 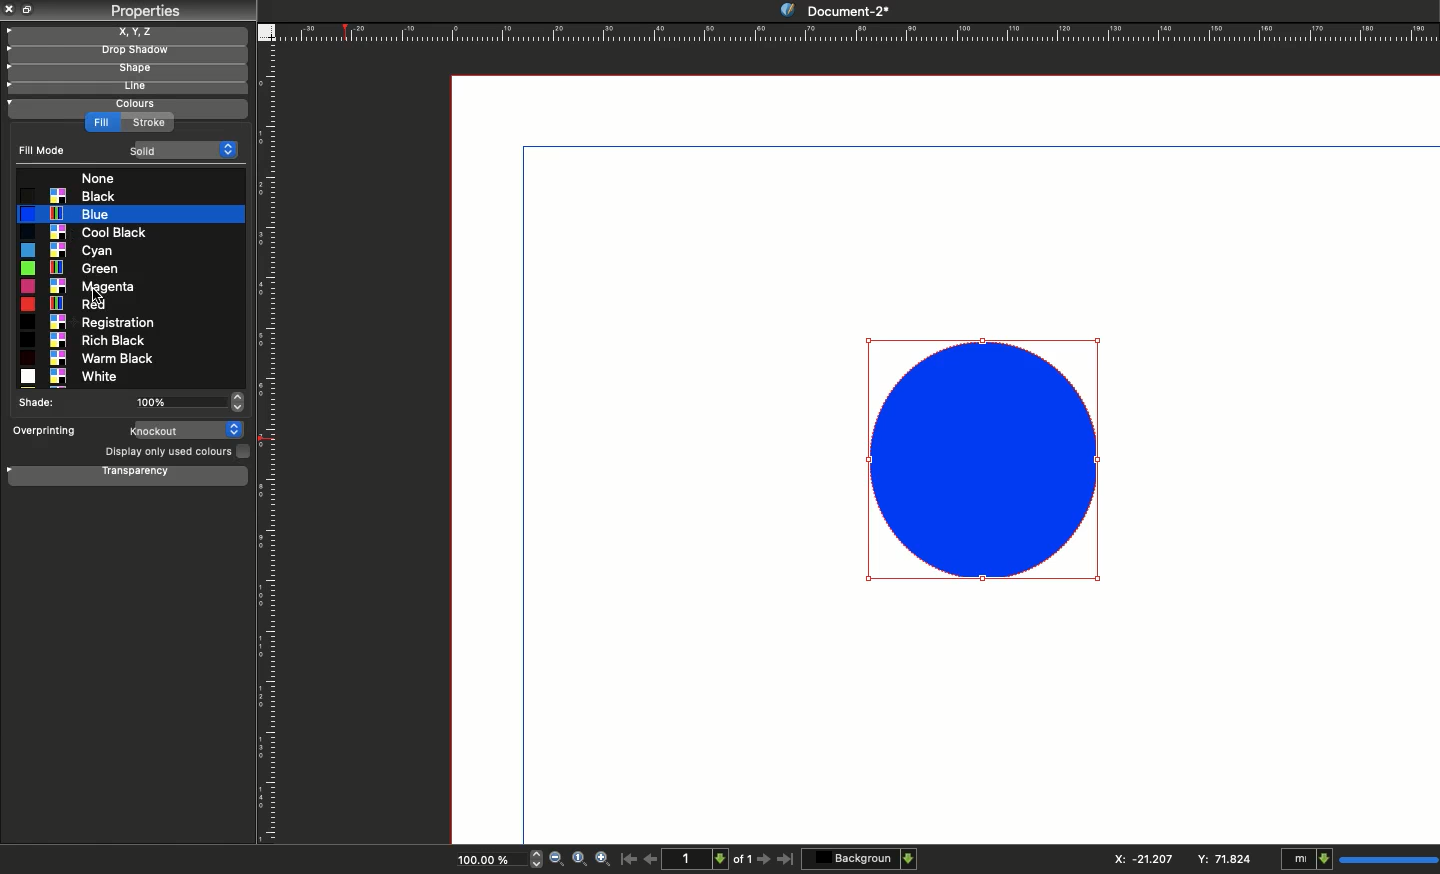 I want to click on Registration, so click(x=94, y=321).